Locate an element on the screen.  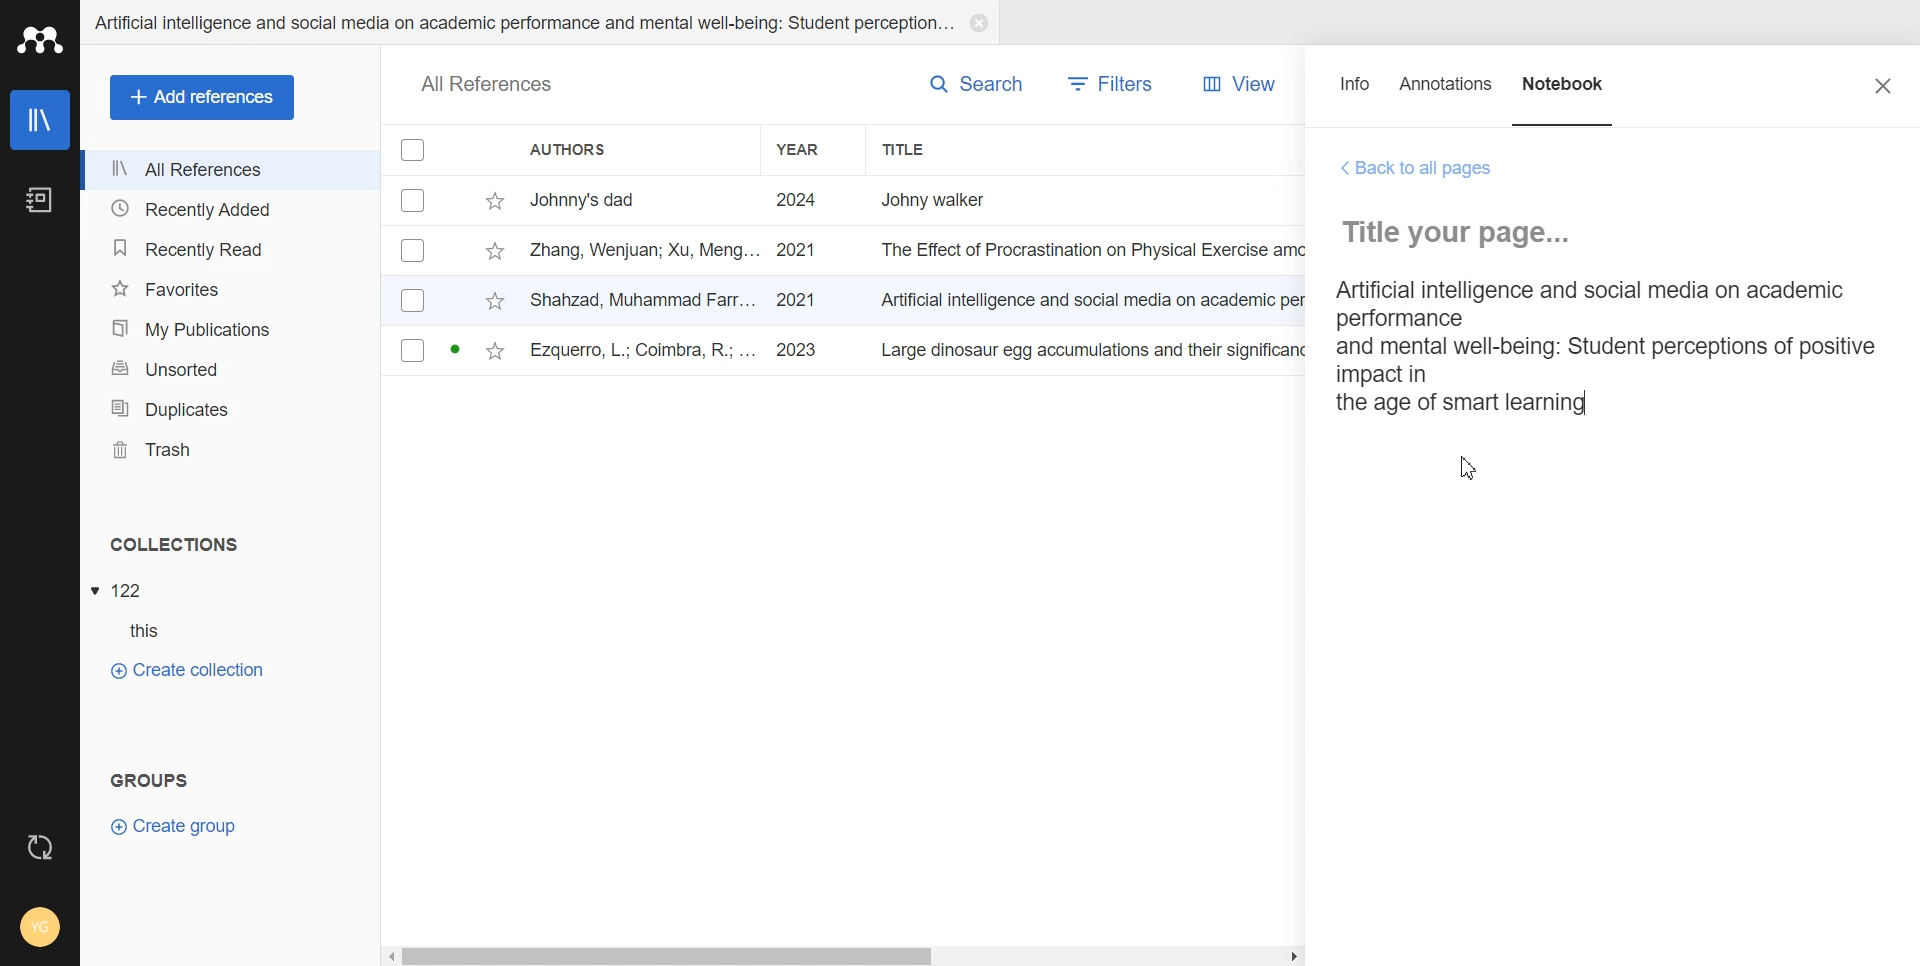
star is located at coordinates (495, 353).